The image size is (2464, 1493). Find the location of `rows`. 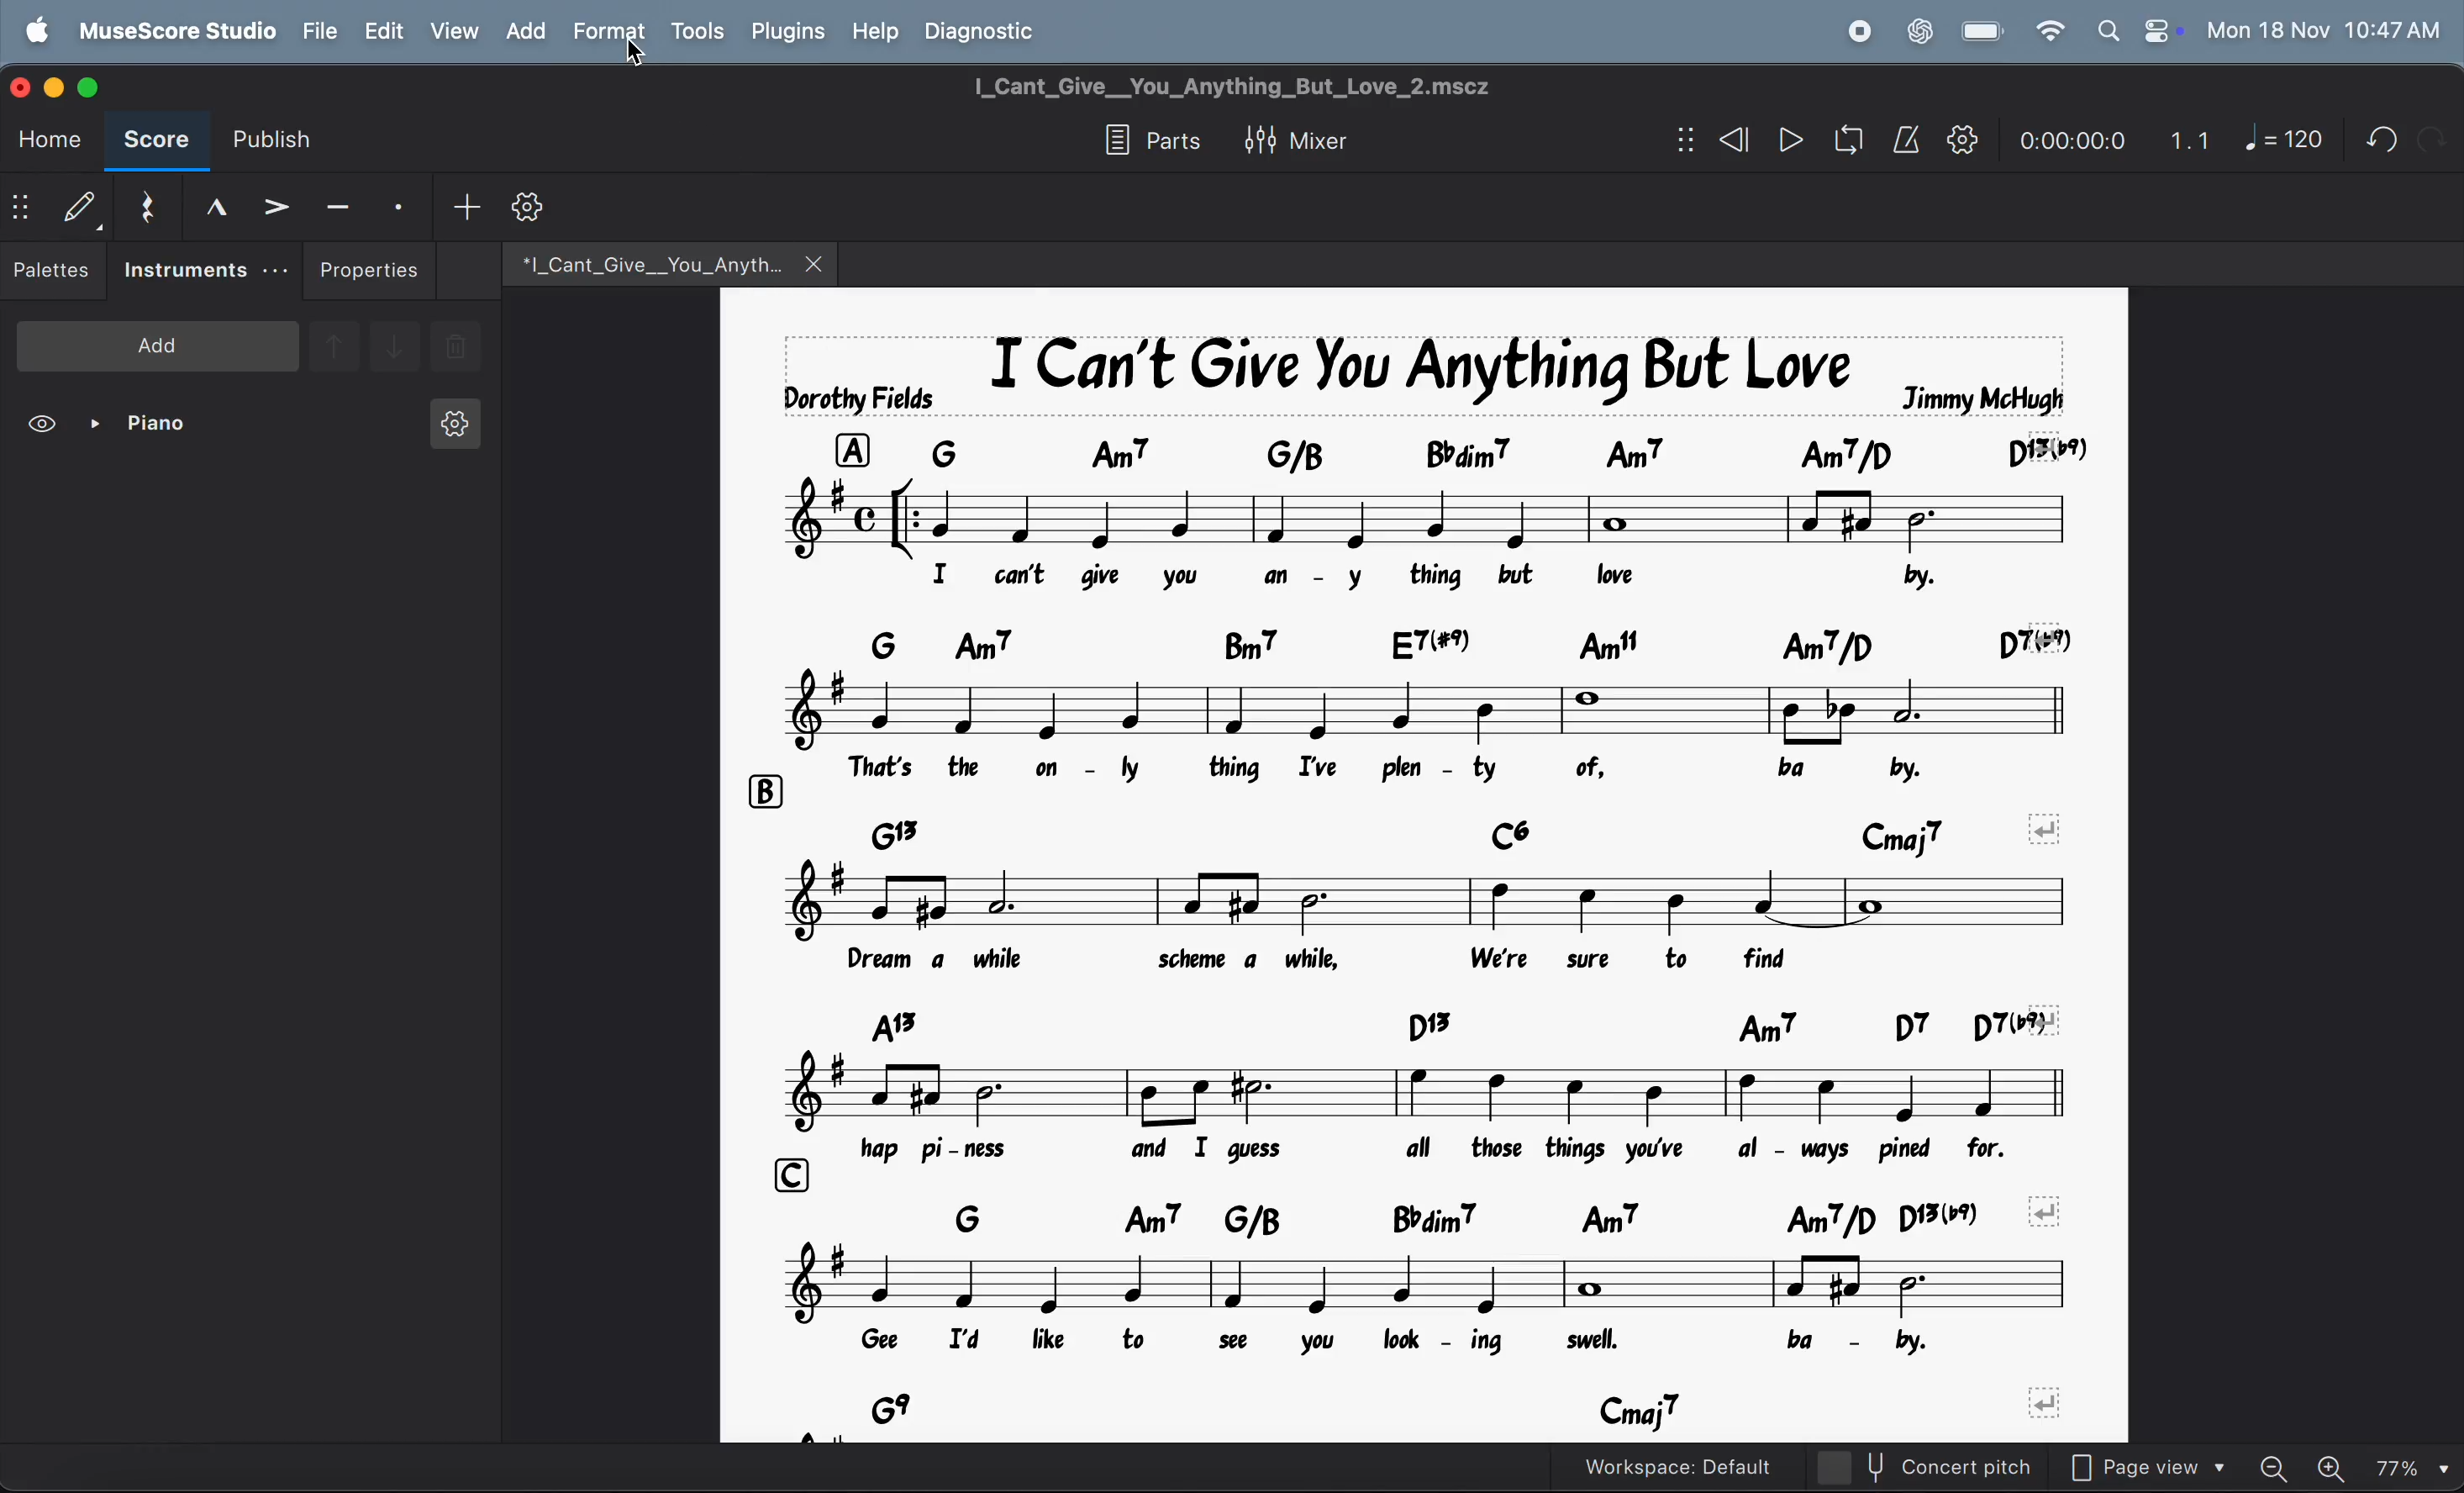

rows is located at coordinates (764, 792).